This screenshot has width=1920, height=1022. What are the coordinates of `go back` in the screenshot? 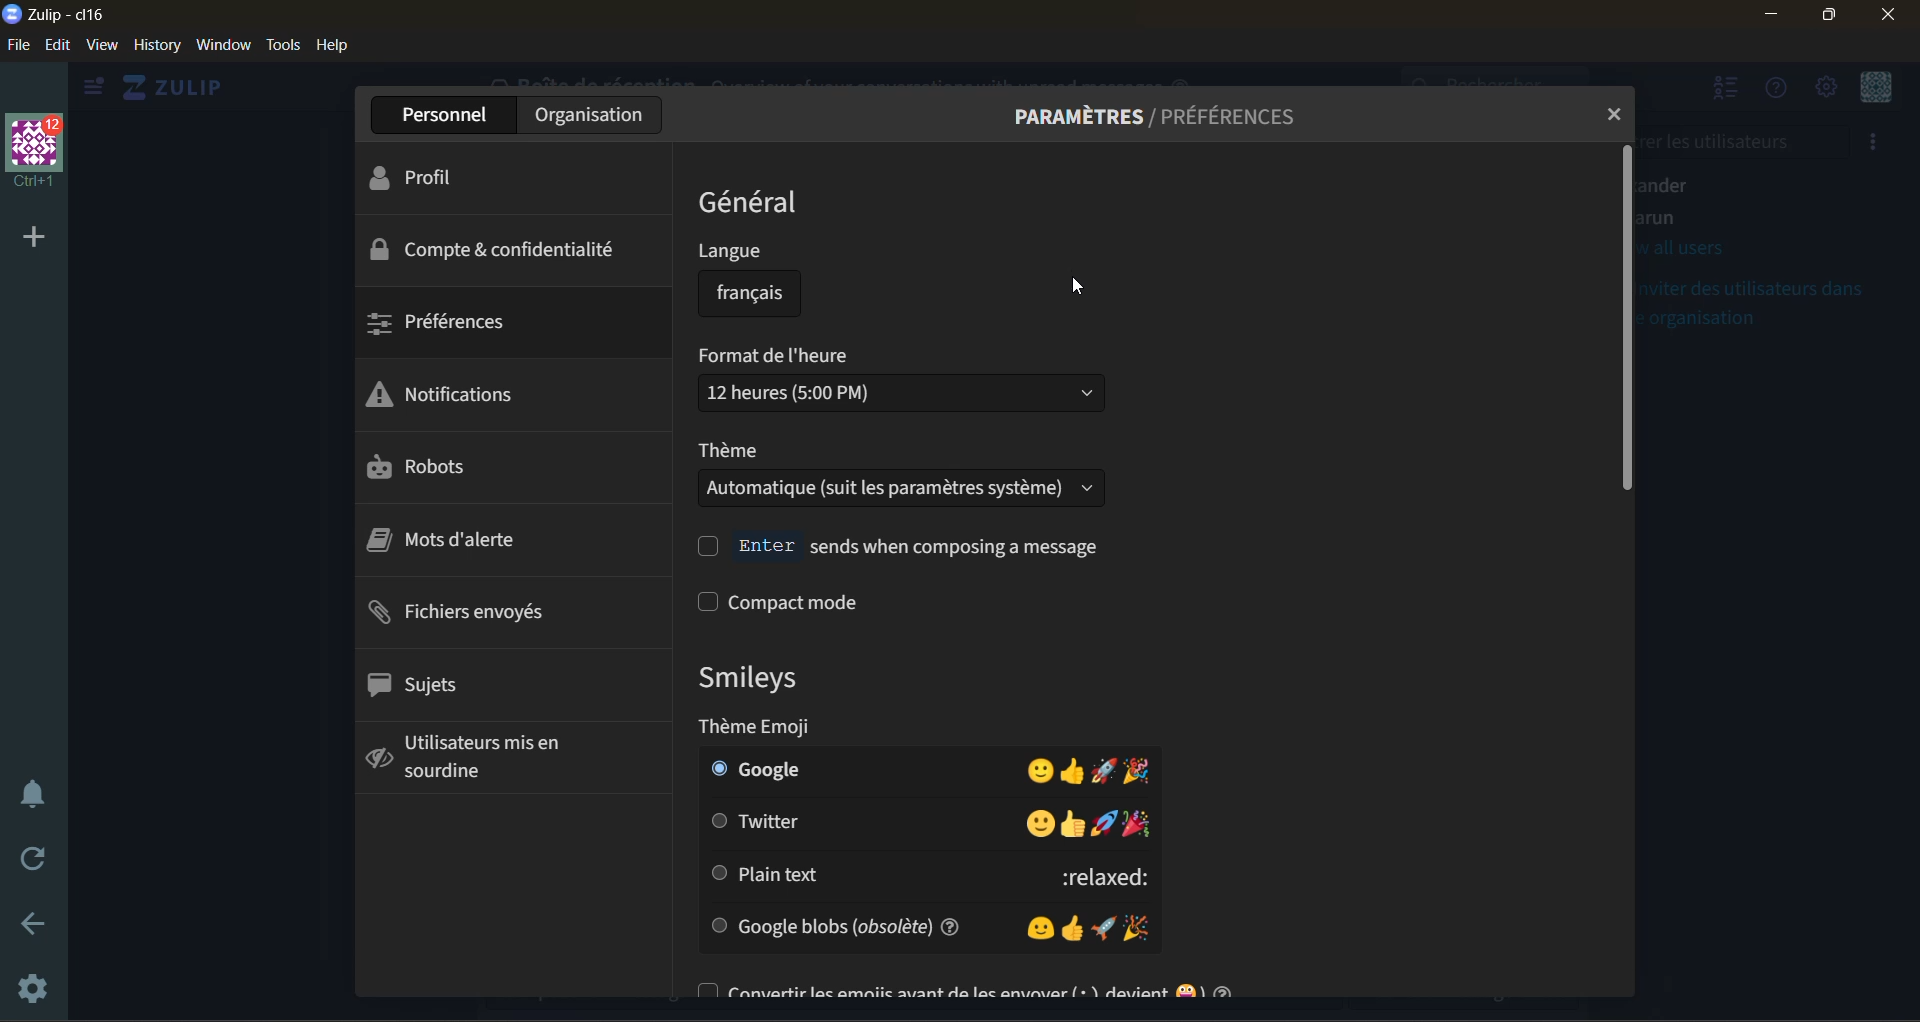 It's located at (39, 925).